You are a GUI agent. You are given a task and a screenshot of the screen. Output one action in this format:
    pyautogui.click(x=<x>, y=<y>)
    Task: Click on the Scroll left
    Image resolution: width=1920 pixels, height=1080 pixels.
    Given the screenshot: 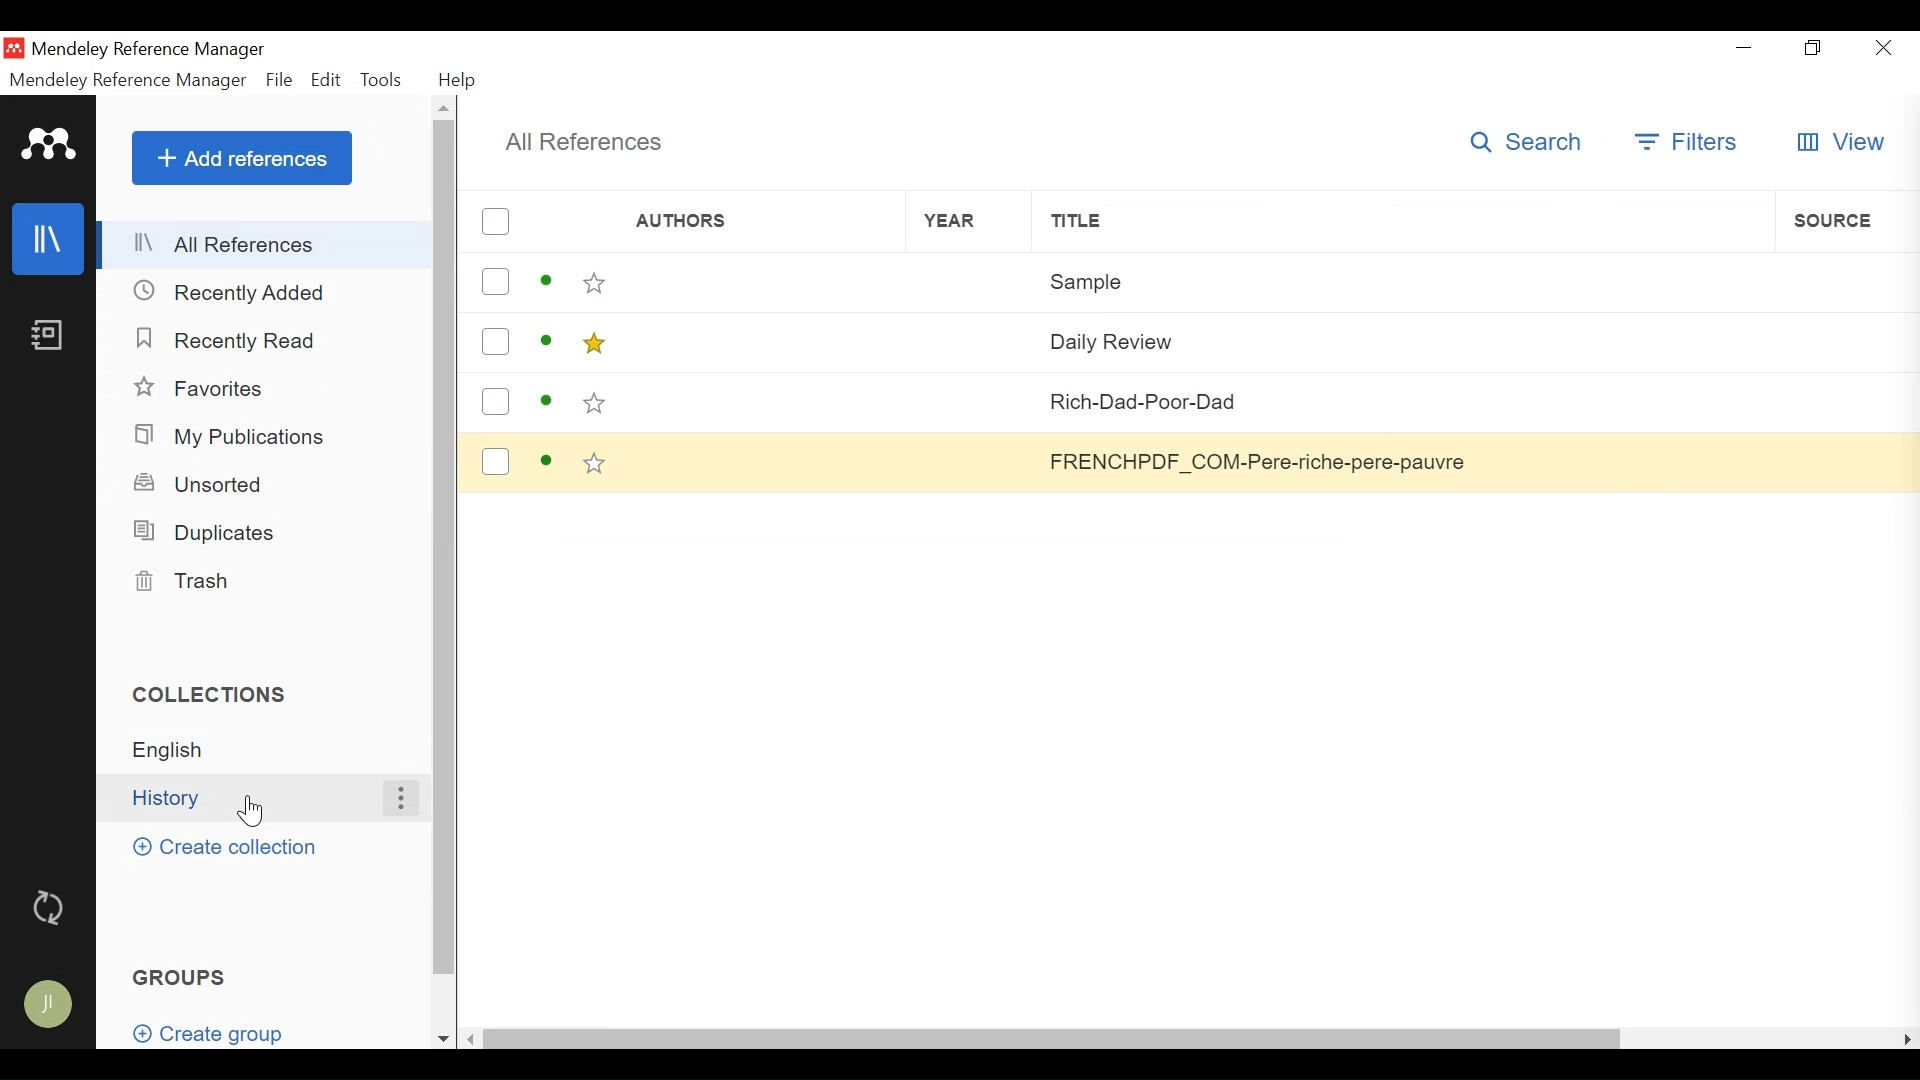 What is the action you would take?
    pyautogui.click(x=475, y=1038)
    